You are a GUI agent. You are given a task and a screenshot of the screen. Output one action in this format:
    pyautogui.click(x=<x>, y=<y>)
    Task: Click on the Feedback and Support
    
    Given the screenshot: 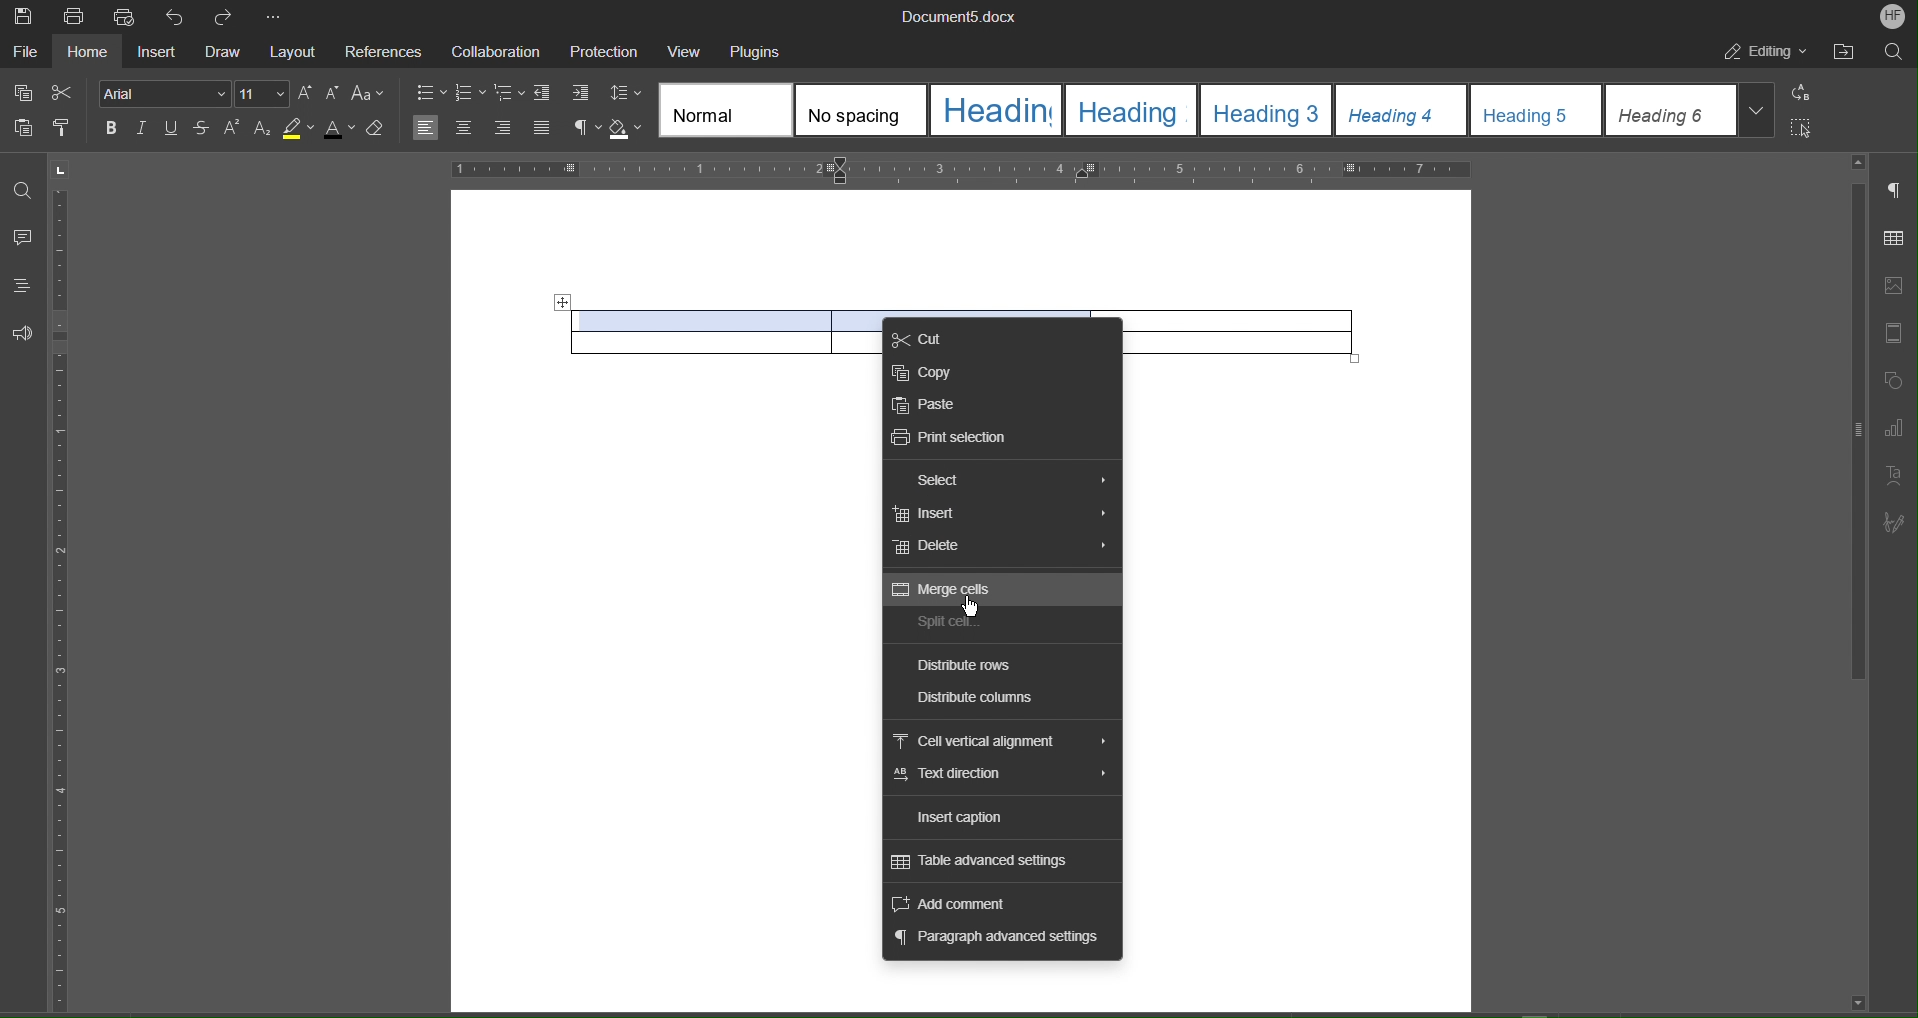 What is the action you would take?
    pyautogui.click(x=23, y=334)
    